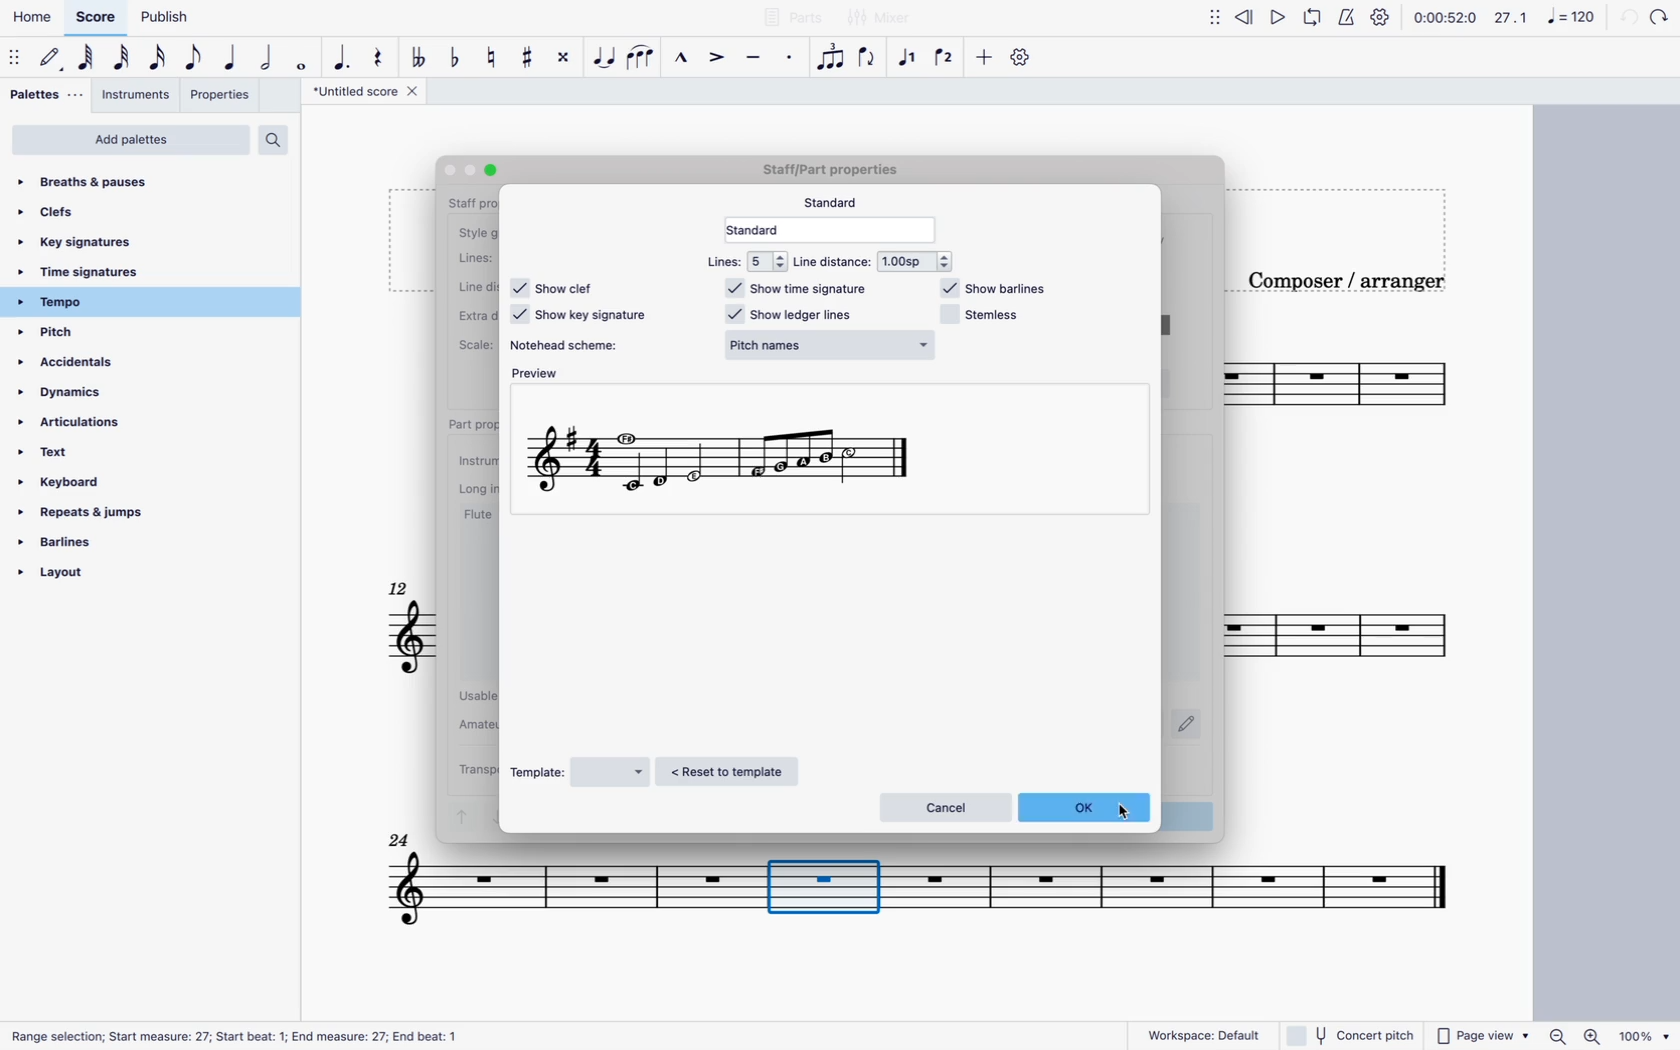 The width and height of the screenshot is (1680, 1050). I want to click on instruments, so click(139, 98).